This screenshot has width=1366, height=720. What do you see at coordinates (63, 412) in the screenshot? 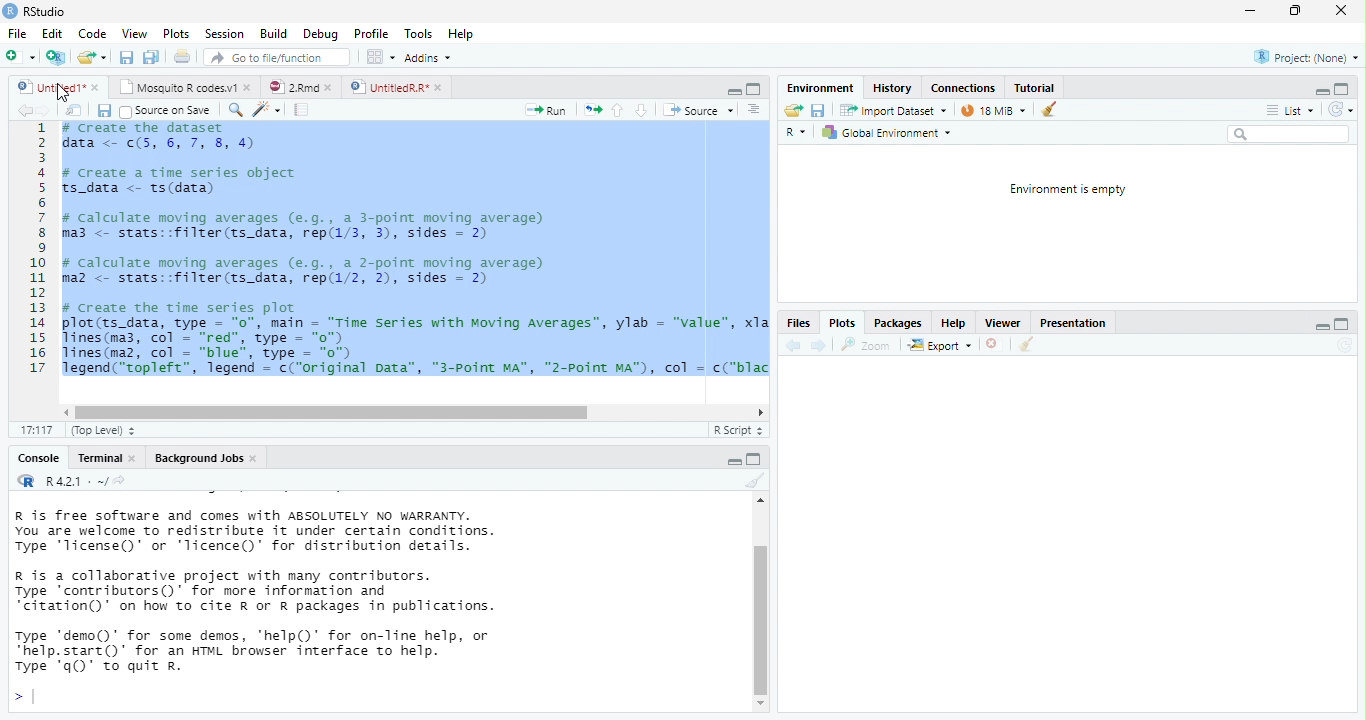
I see `scrollbar left` at bounding box center [63, 412].